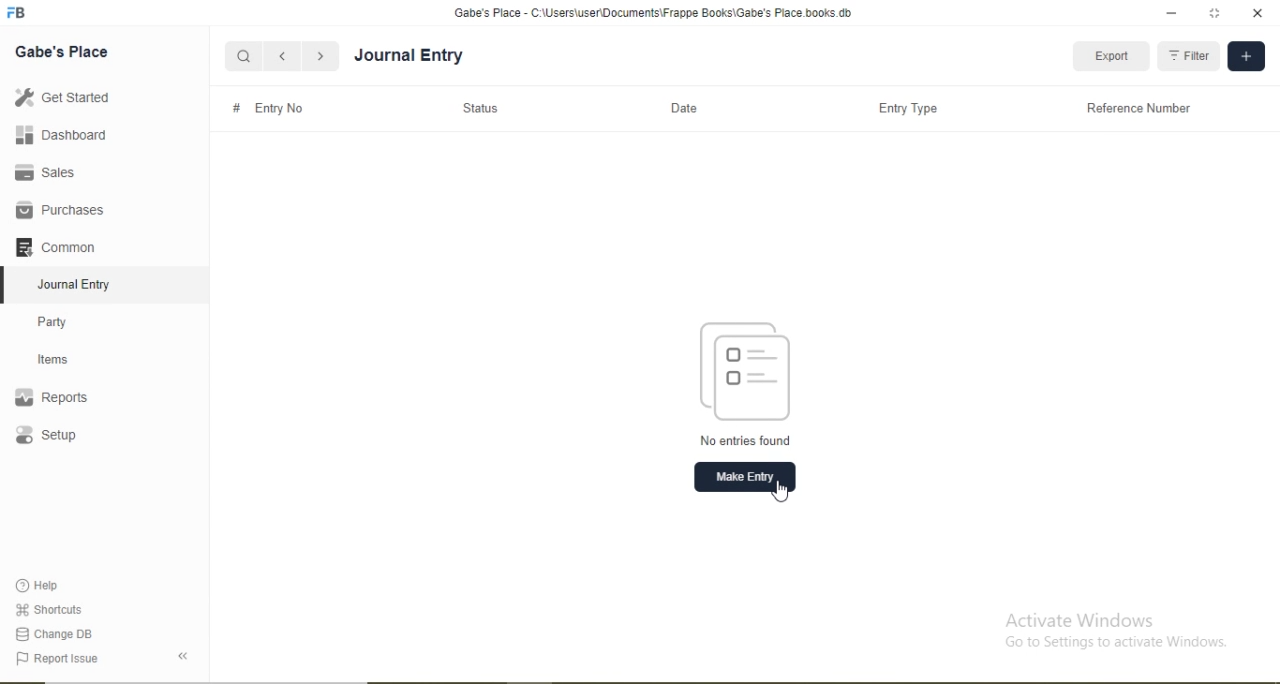  What do you see at coordinates (655, 12) in the screenshot?
I see `Gabe's Place - C:\Users\useriDocuments\Frappe Books\Gabe's Place books.db` at bounding box center [655, 12].